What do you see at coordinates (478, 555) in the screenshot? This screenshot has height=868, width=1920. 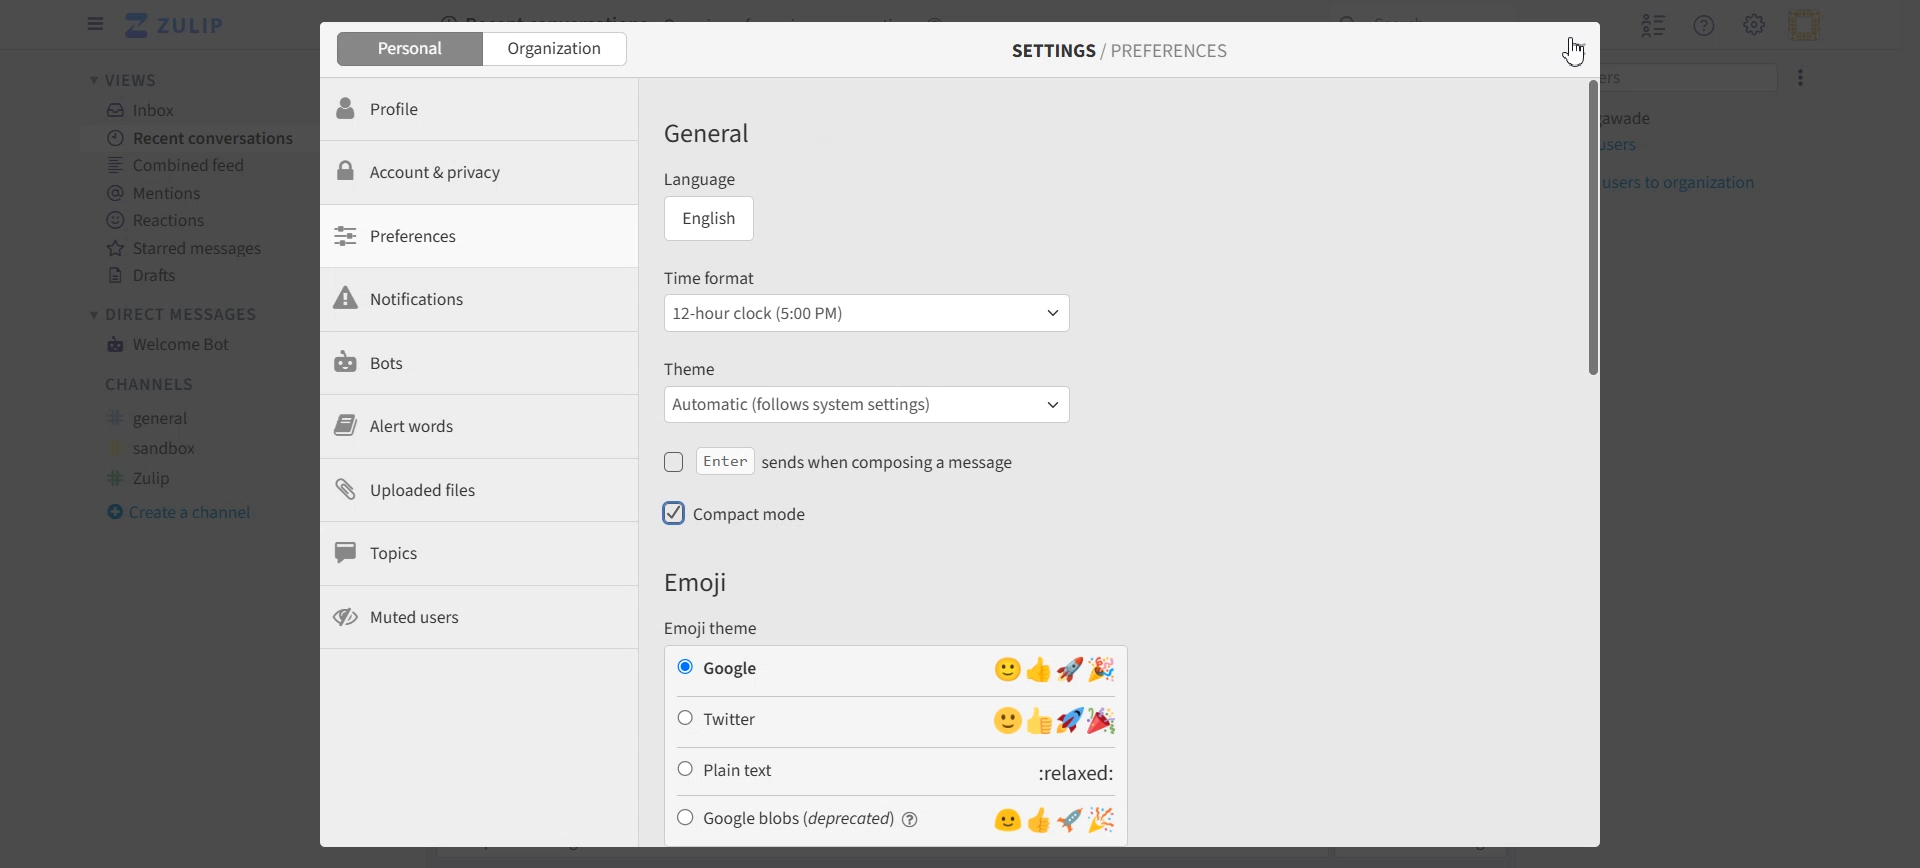 I see `Topics` at bounding box center [478, 555].